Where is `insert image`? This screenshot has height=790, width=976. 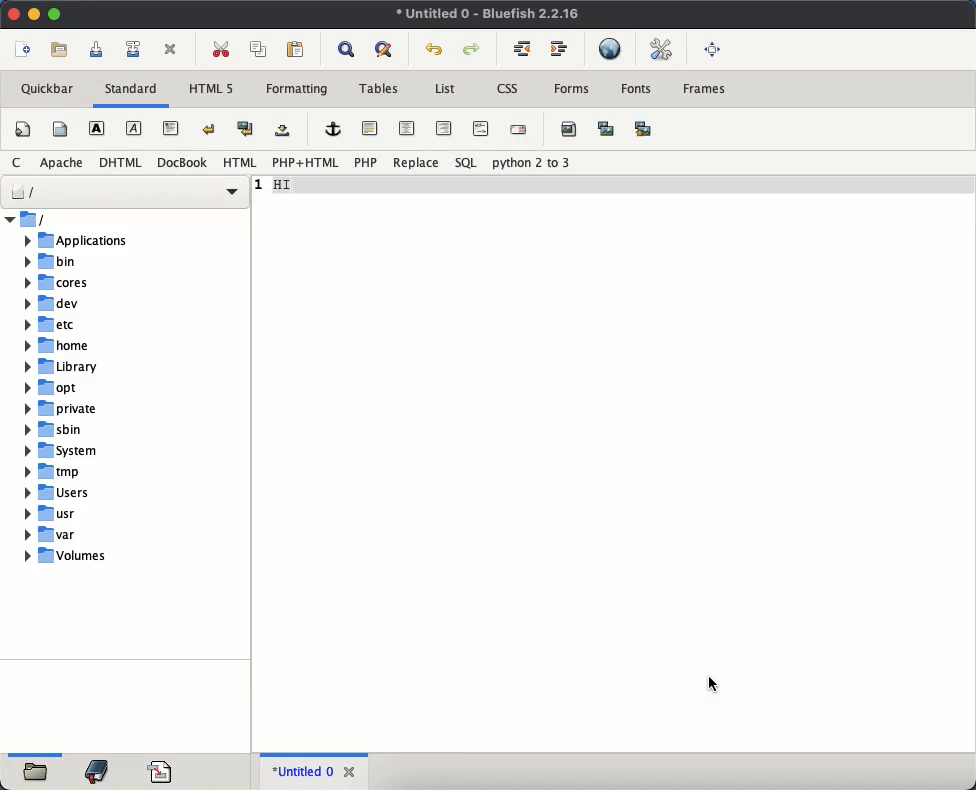 insert image is located at coordinates (568, 129).